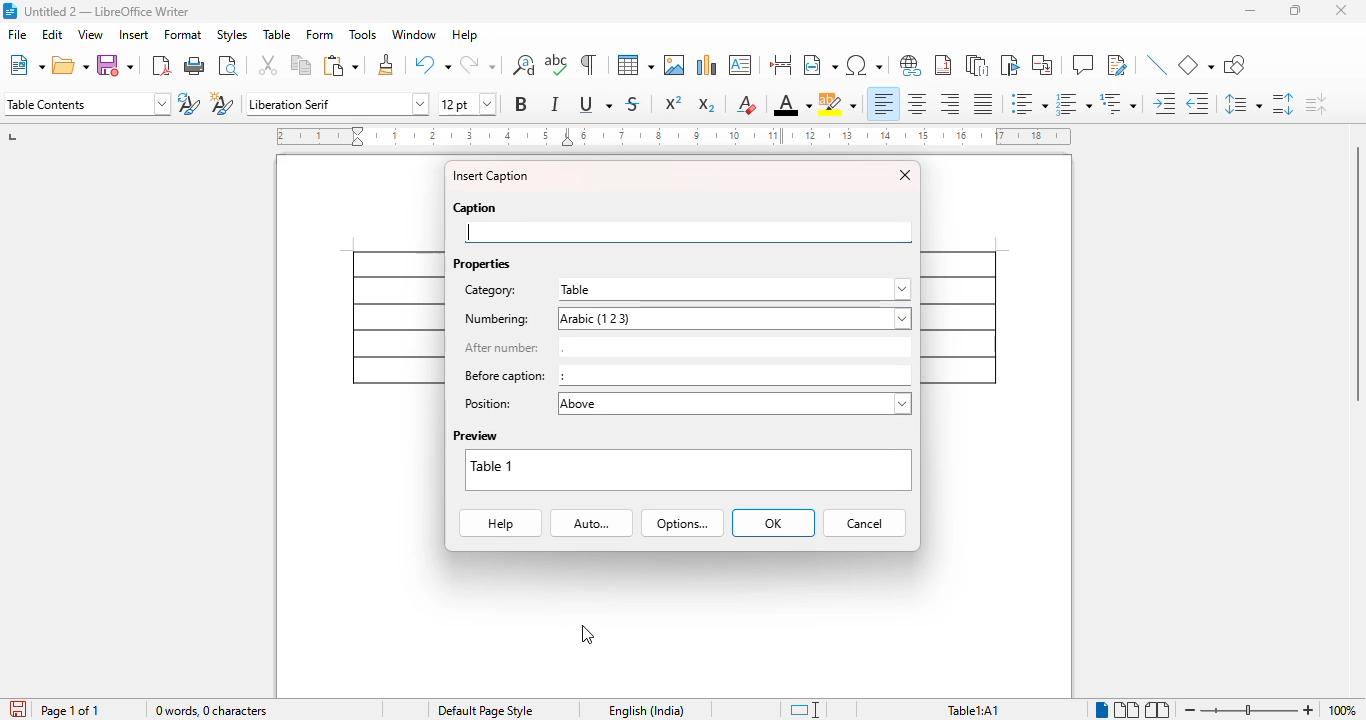  What do you see at coordinates (1118, 103) in the screenshot?
I see `select outline format` at bounding box center [1118, 103].